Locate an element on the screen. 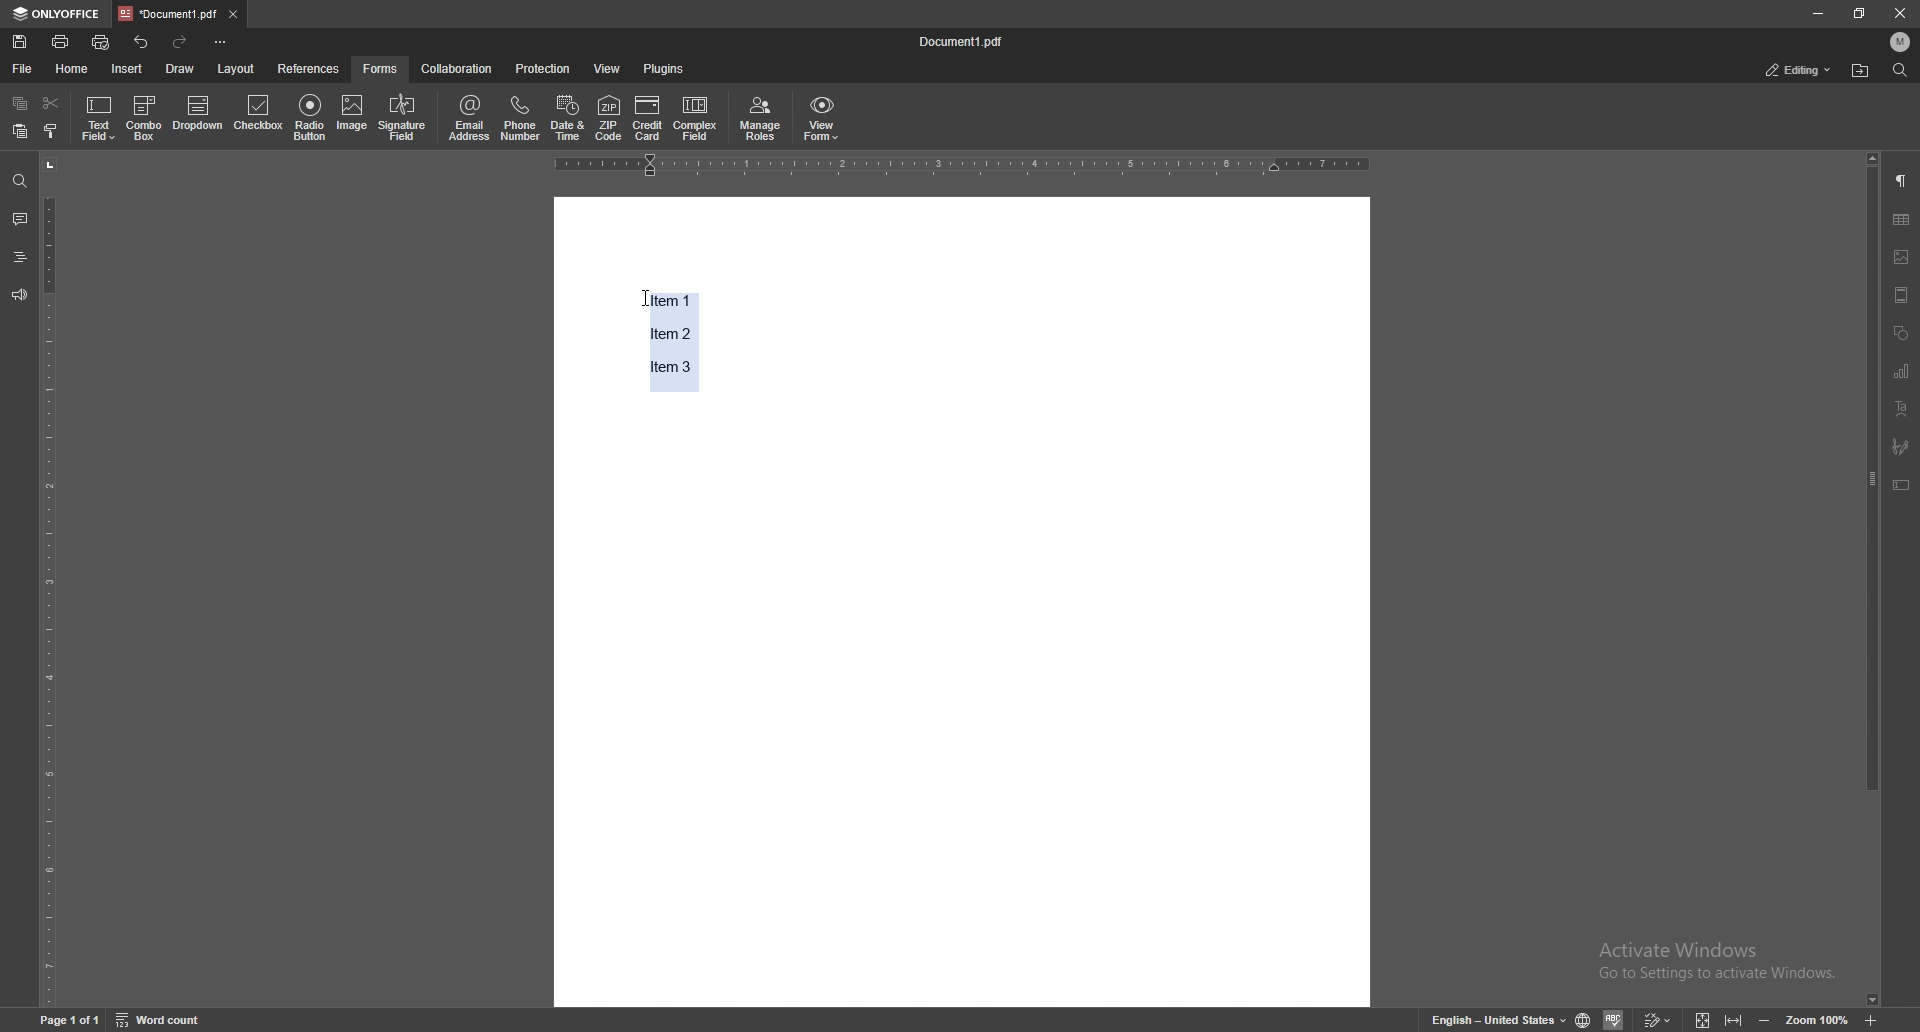 This screenshot has height=1032, width=1920. signature field is located at coordinates (1901, 446).